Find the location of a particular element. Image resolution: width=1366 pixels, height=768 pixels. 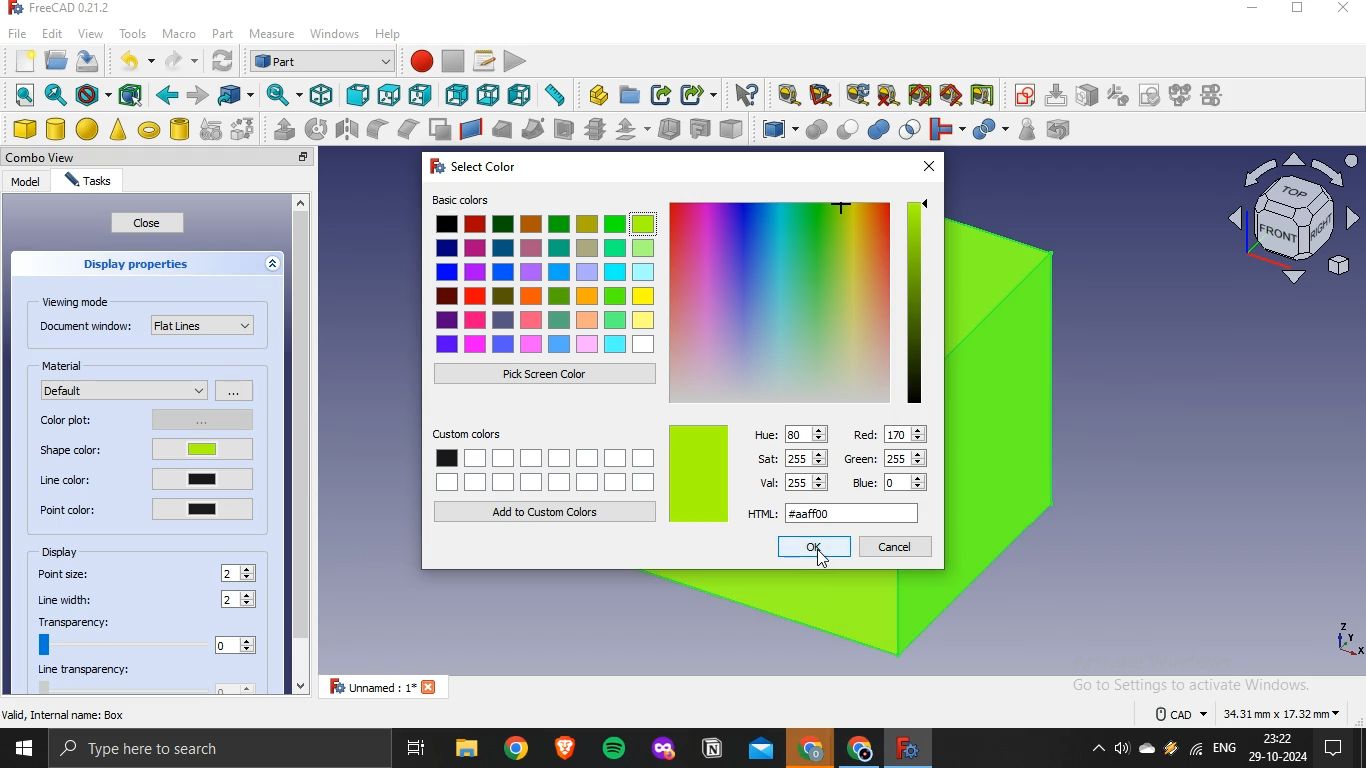

create folder is located at coordinates (631, 94).